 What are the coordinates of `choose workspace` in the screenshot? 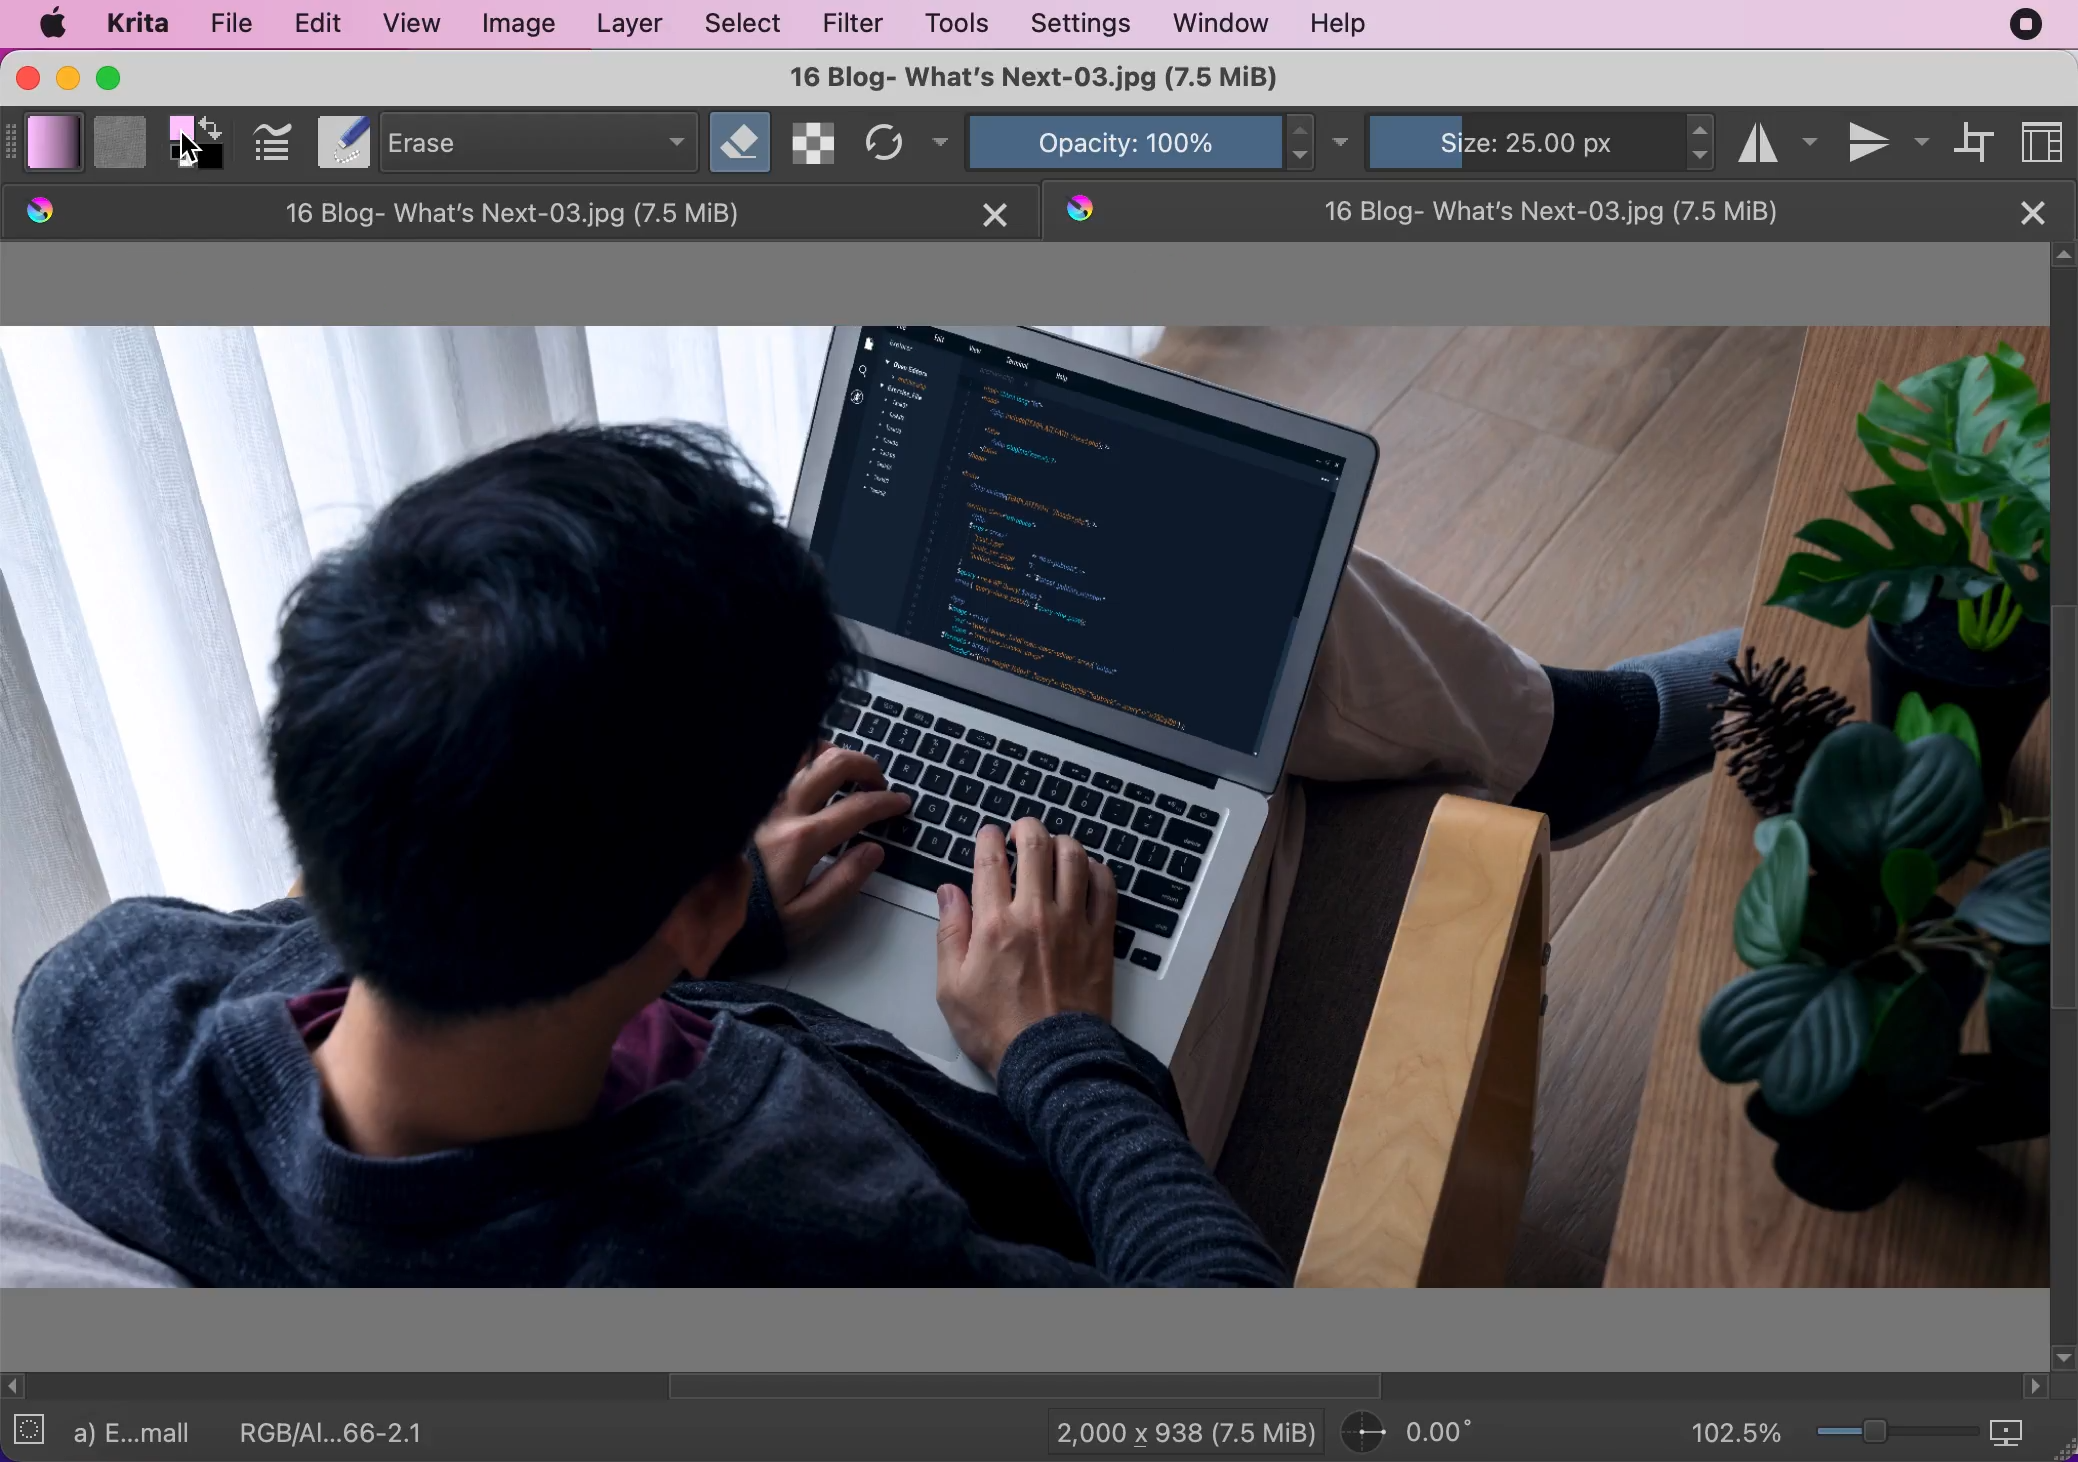 It's located at (2046, 140).